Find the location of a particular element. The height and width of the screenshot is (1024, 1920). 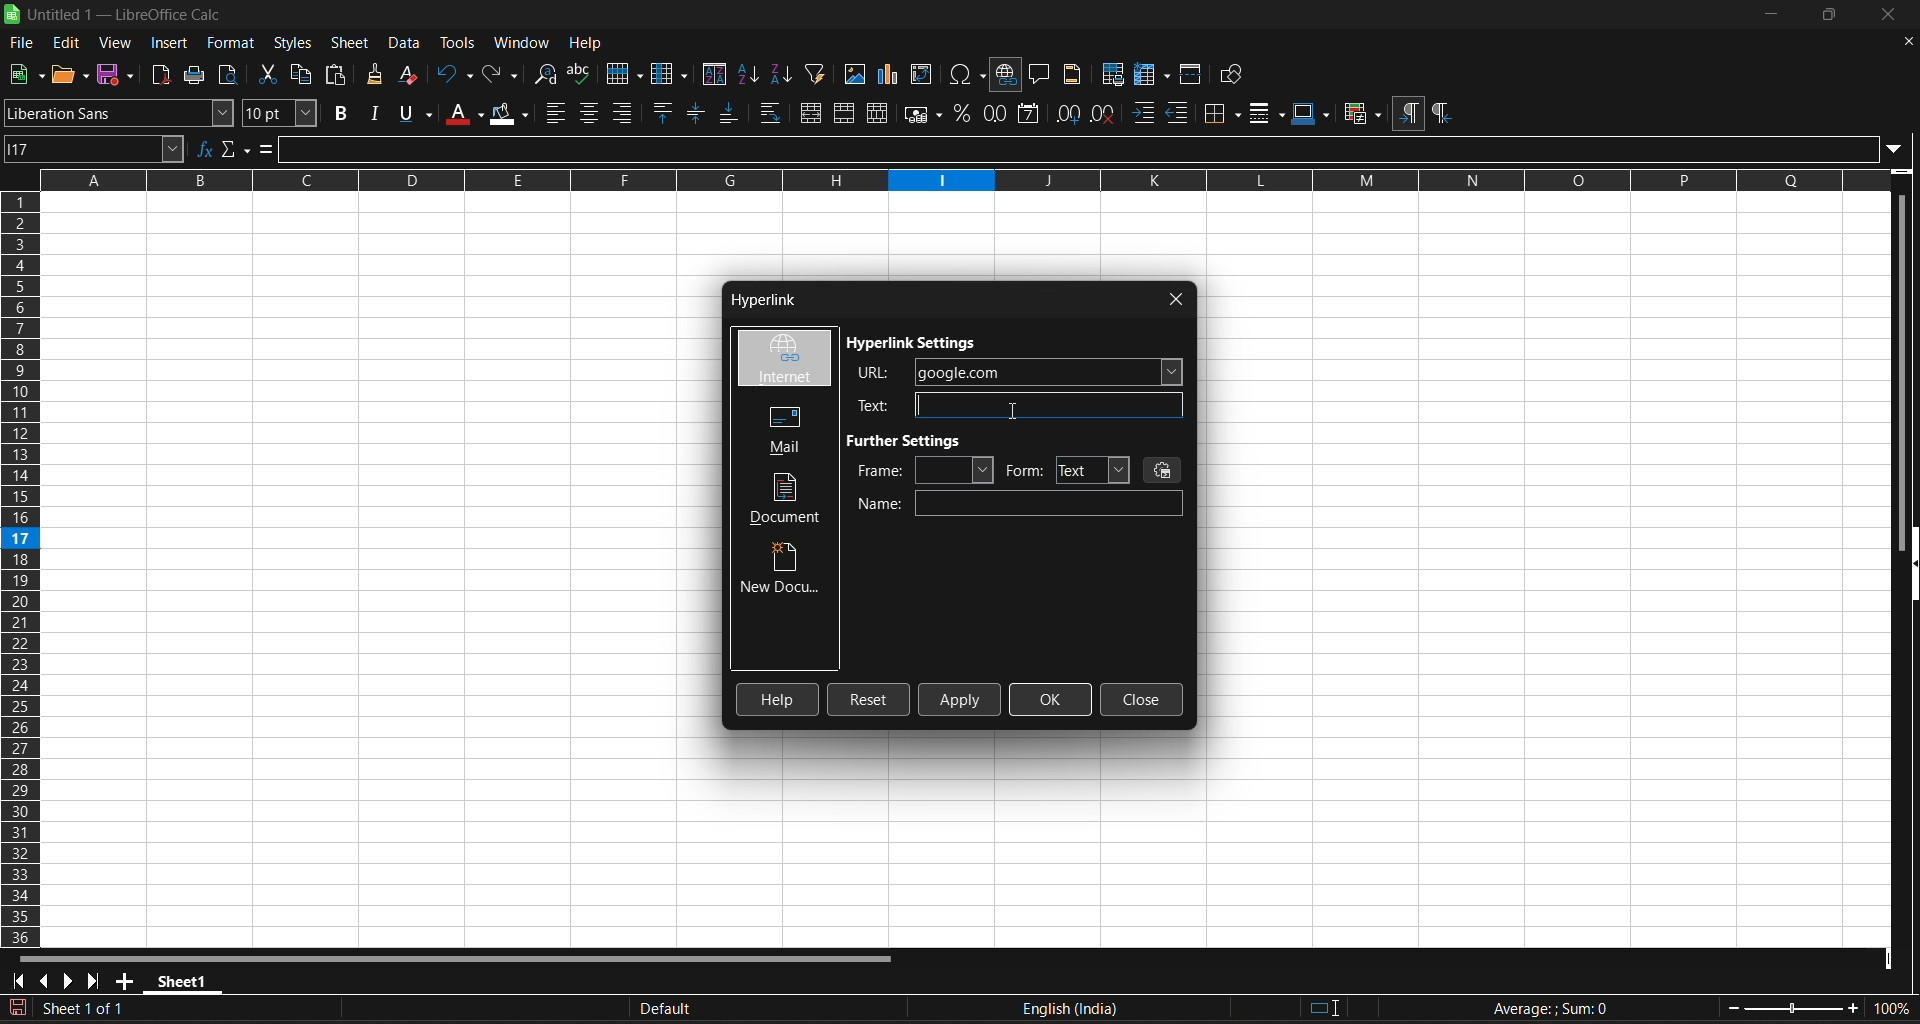

help is located at coordinates (585, 41).